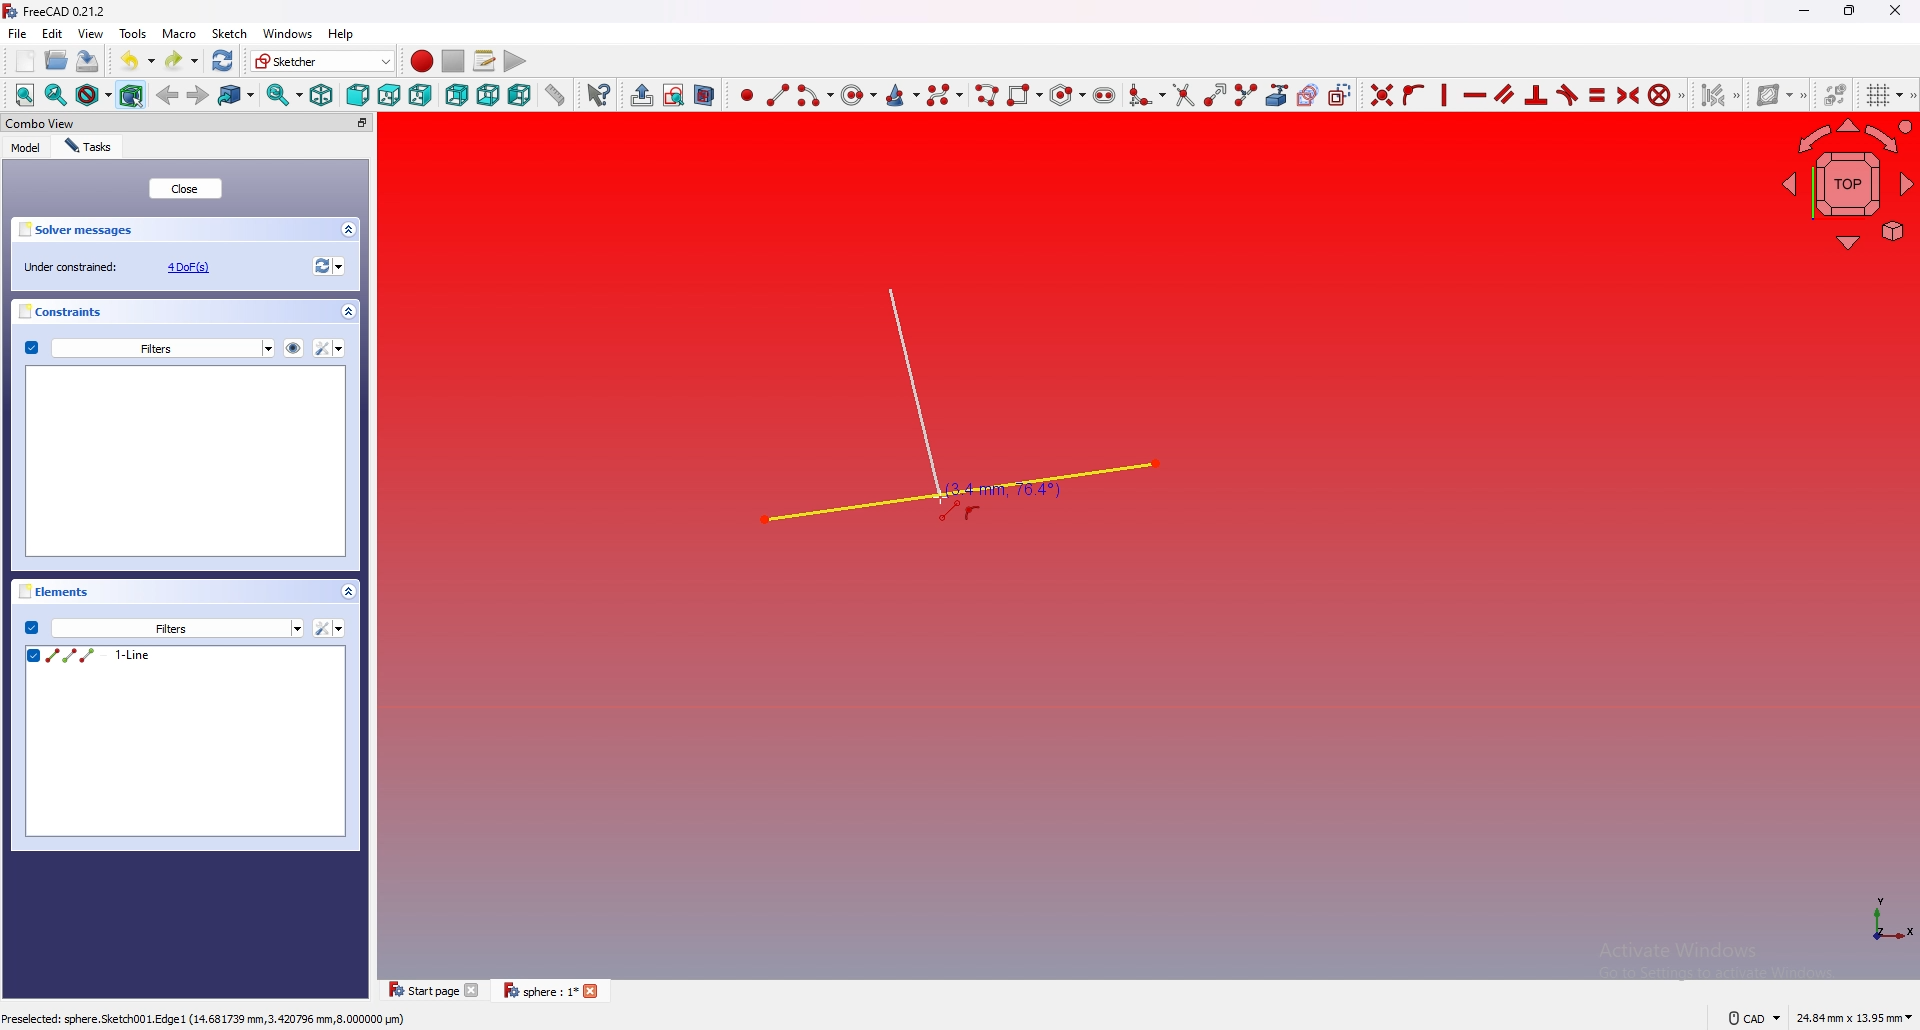 The width and height of the screenshot is (1920, 1030). What do you see at coordinates (1597, 94) in the screenshot?
I see `Constrain equal` at bounding box center [1597, 94].